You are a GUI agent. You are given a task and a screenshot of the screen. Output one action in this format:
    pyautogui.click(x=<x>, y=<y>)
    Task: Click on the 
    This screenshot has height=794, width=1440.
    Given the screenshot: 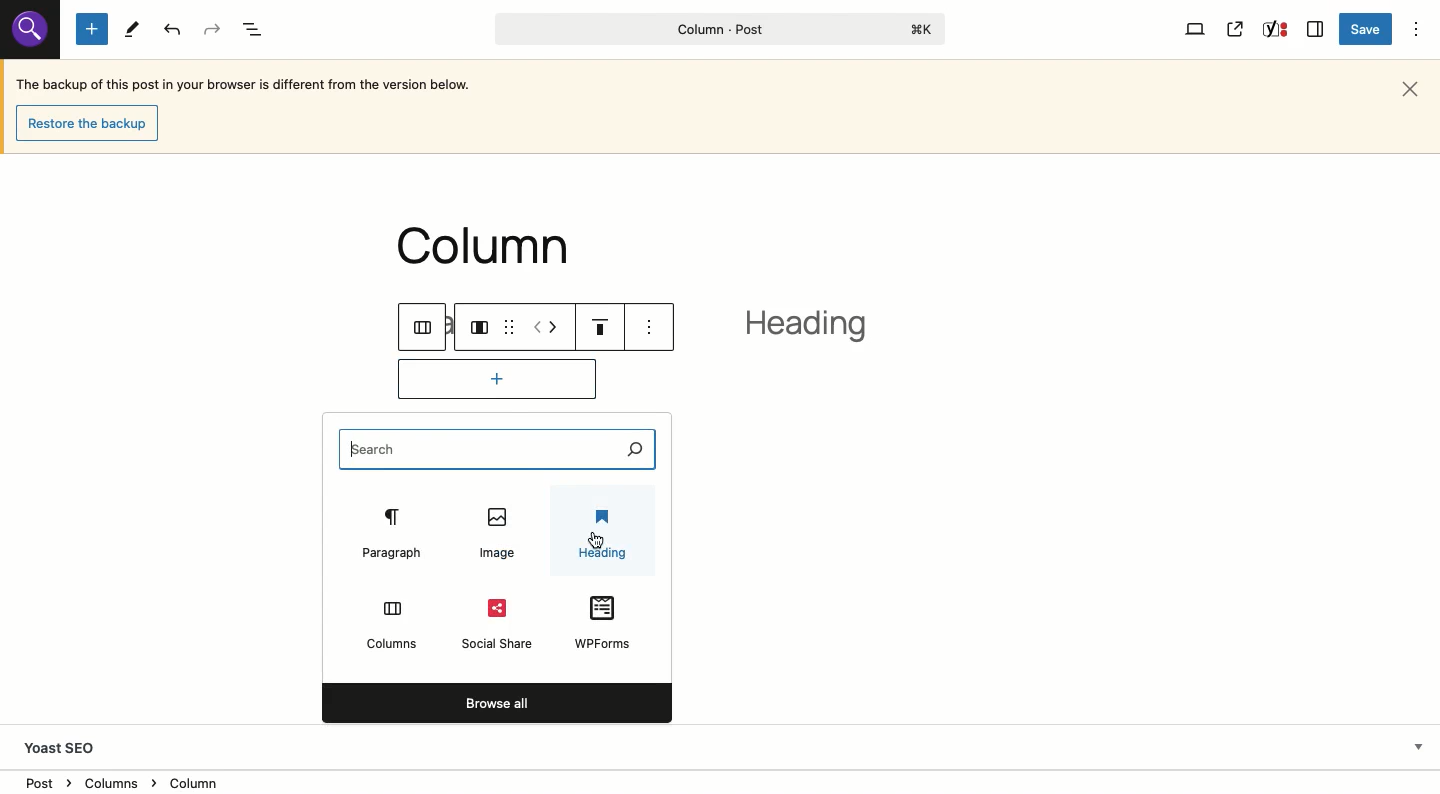 What is the action you would take?
    pyautogui.click(x=27, y=30)
    